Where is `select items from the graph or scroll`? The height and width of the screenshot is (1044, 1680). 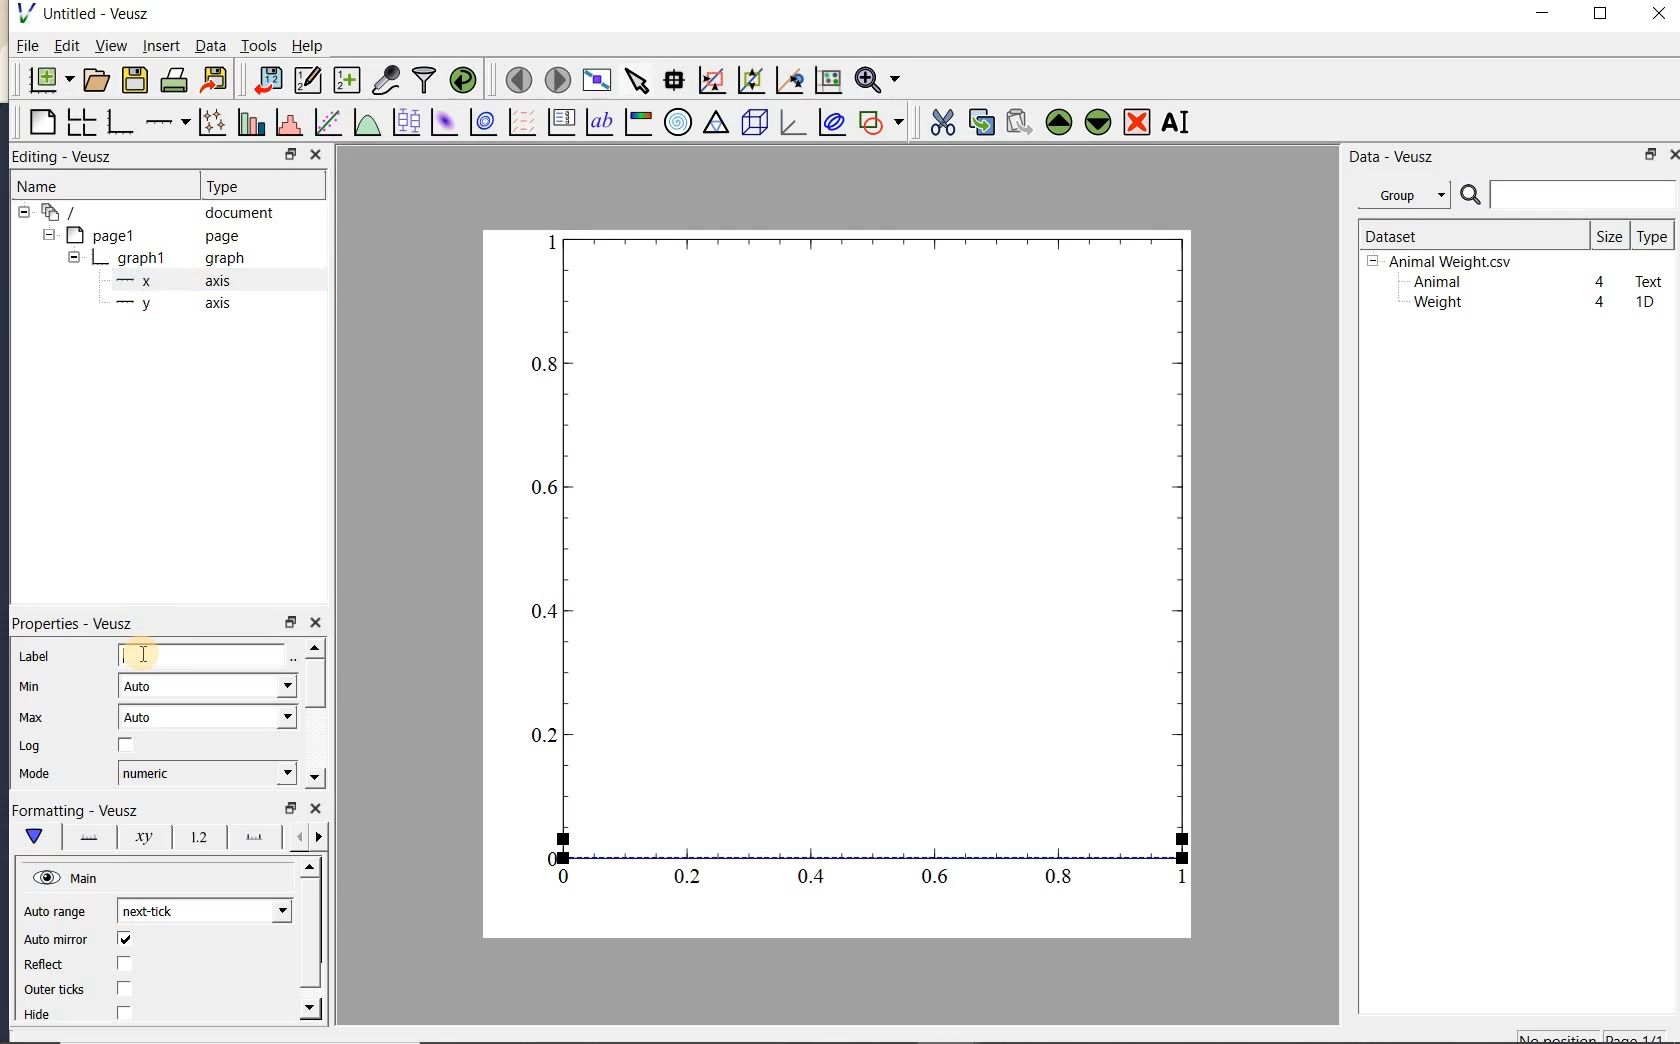 select items from the graph or scroll is located at coordinates (638, 81).